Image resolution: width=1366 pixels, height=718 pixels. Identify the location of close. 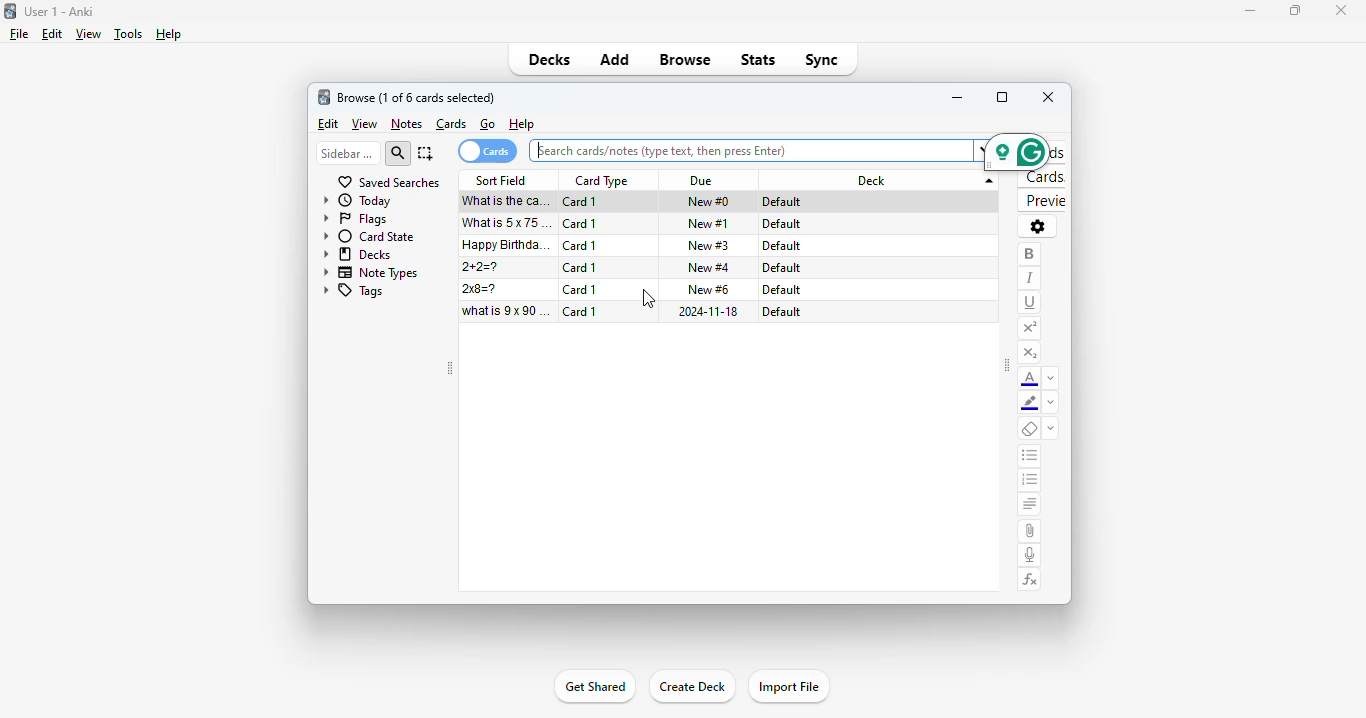
(1048, 97).